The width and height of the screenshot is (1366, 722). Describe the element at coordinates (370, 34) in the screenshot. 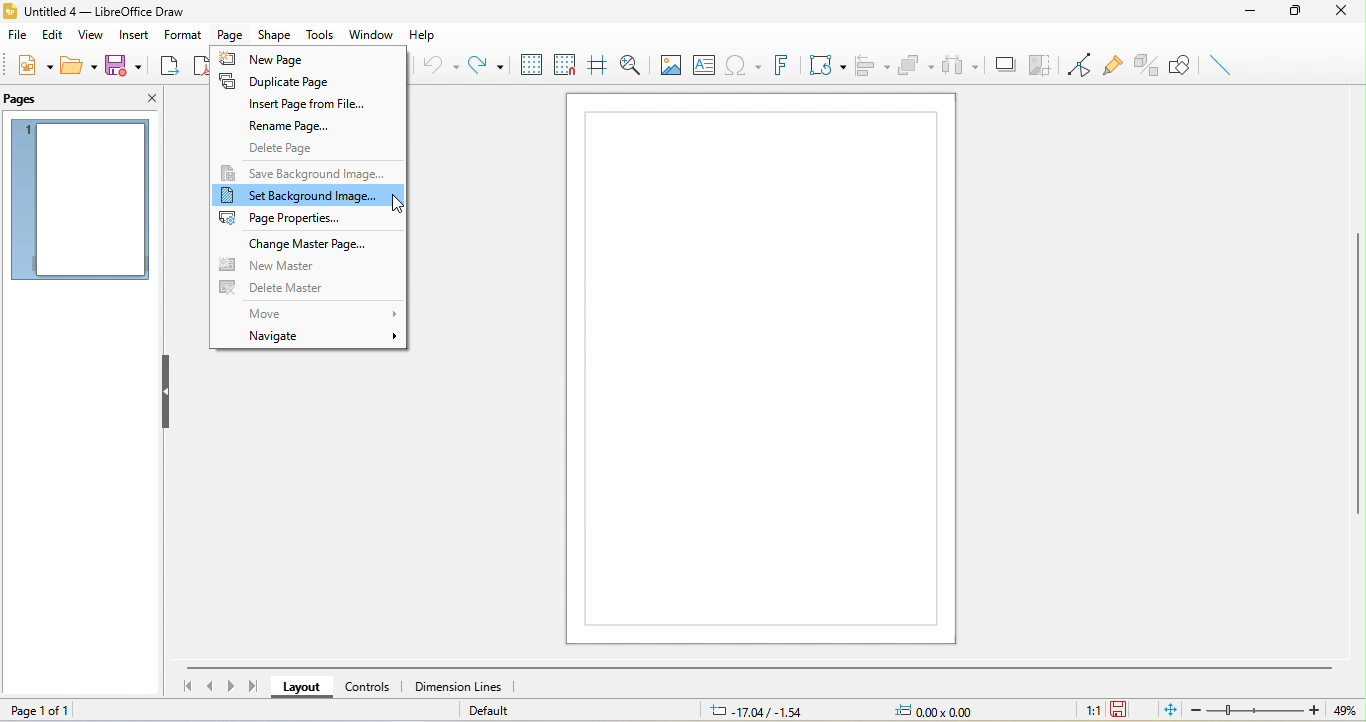

I see `window` at that location.